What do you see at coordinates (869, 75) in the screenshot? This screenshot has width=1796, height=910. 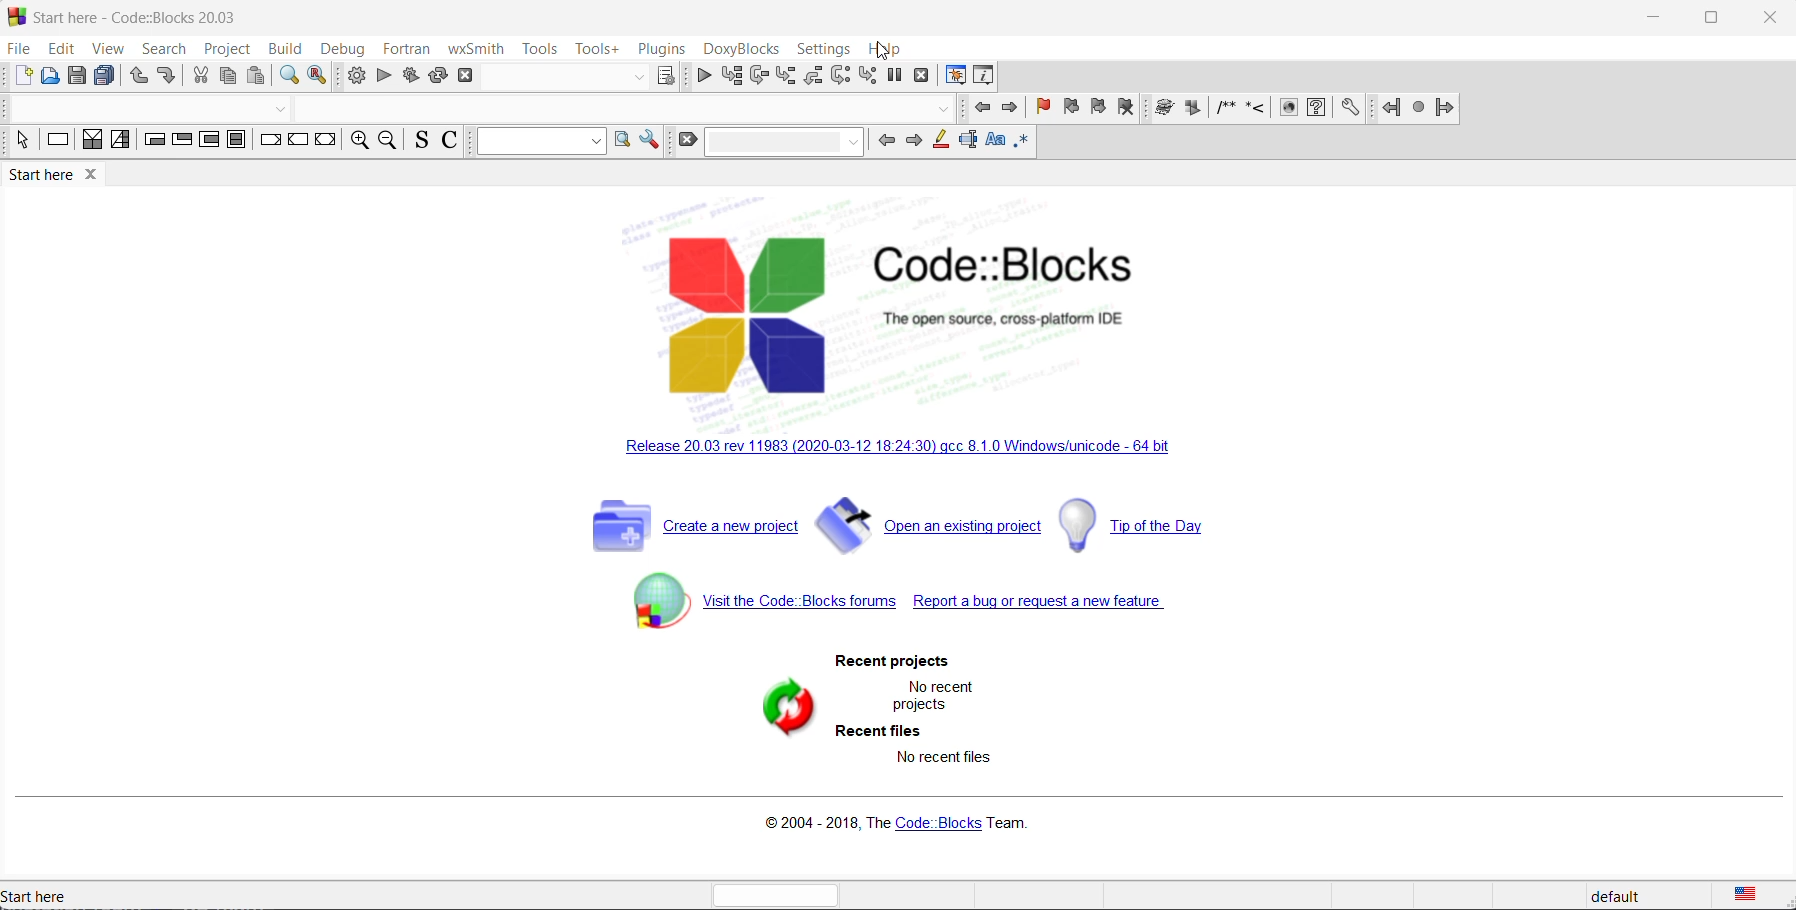 I see `step into instruction` at bounding box center [869, 75].